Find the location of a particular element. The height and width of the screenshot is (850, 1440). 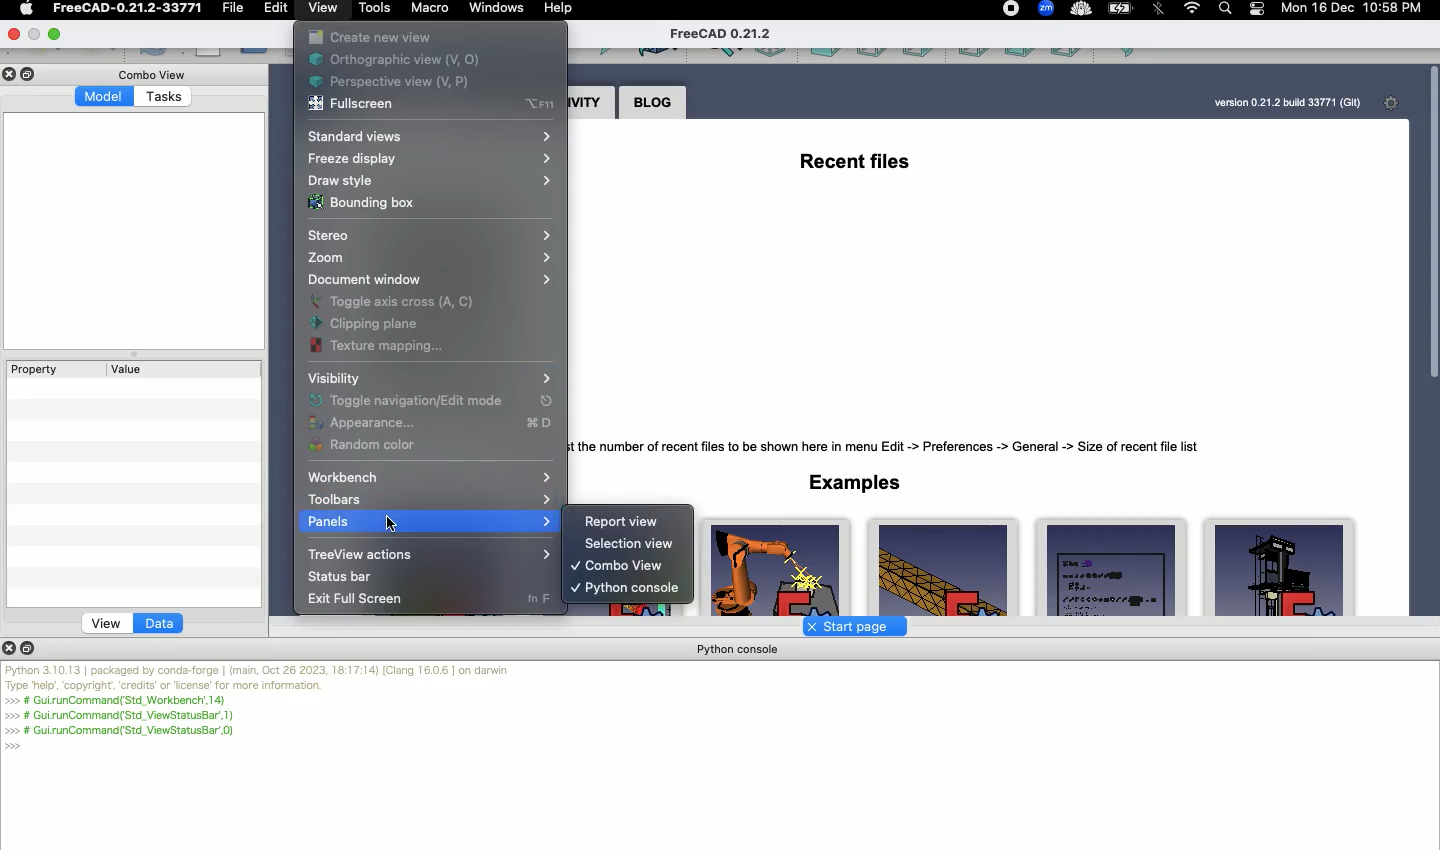

Create new view is located at coordinates (371, 38).